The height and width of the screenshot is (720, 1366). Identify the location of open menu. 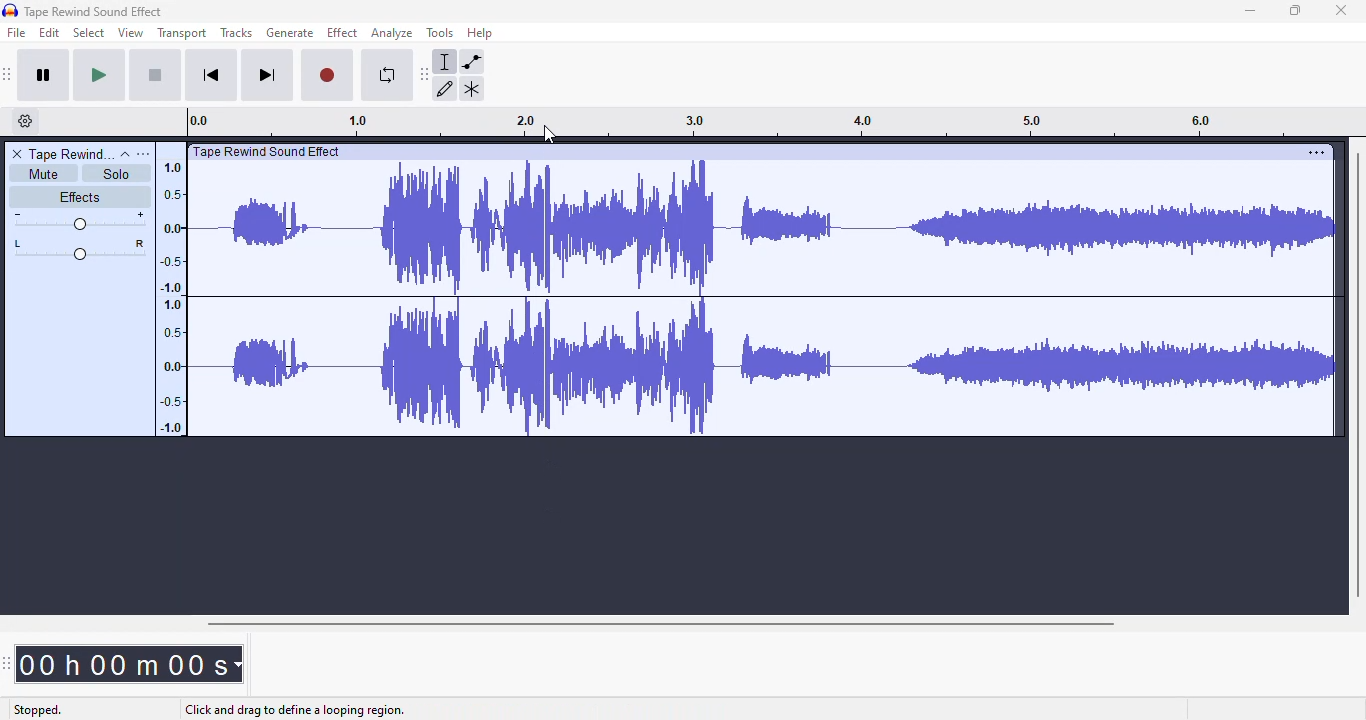
(144, 154).